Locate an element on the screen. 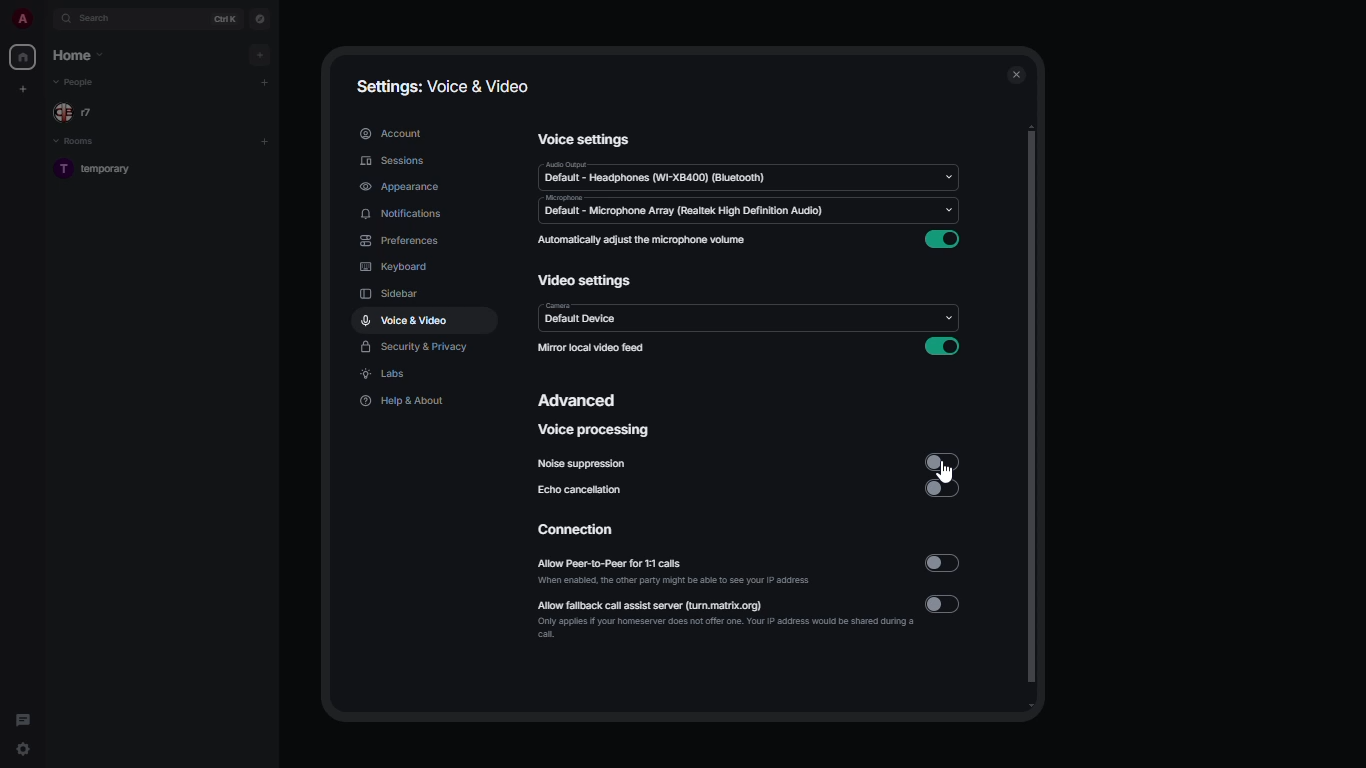 The image size is (1366, 768). people is located at coordinates (82, 113).